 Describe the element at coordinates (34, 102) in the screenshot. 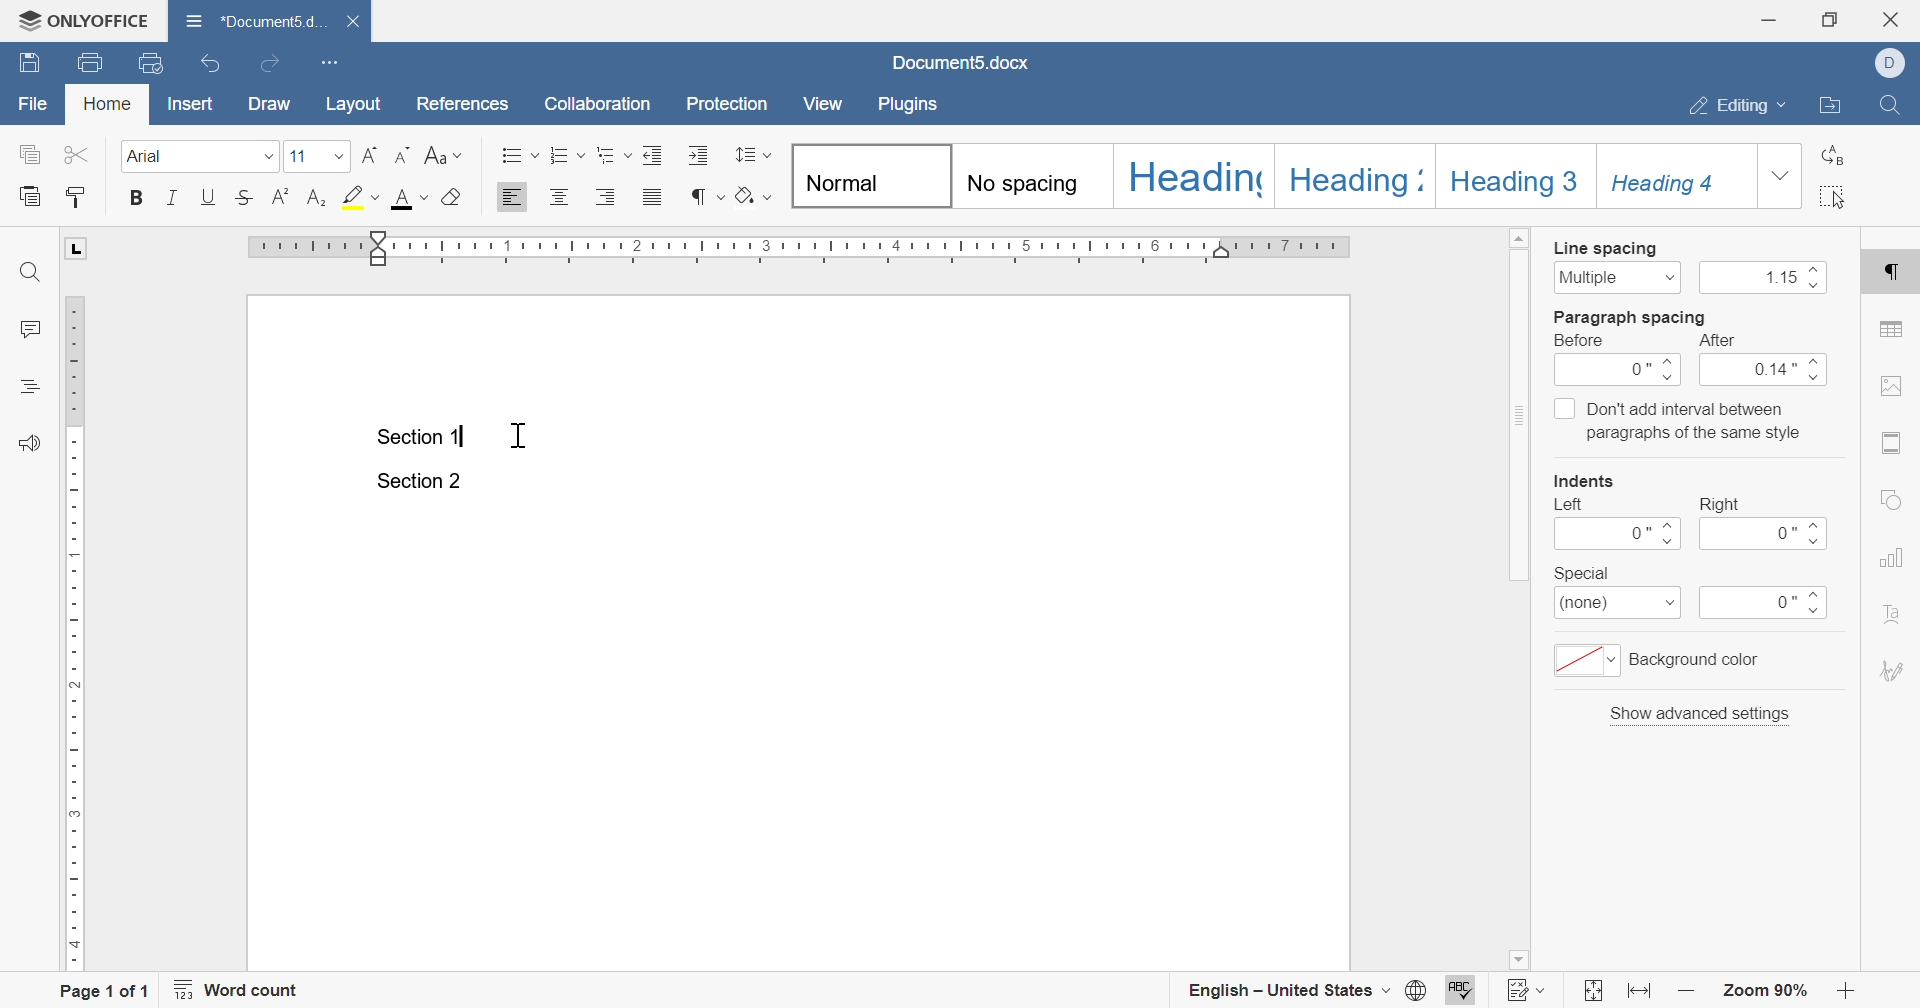

I see `file` at that location.